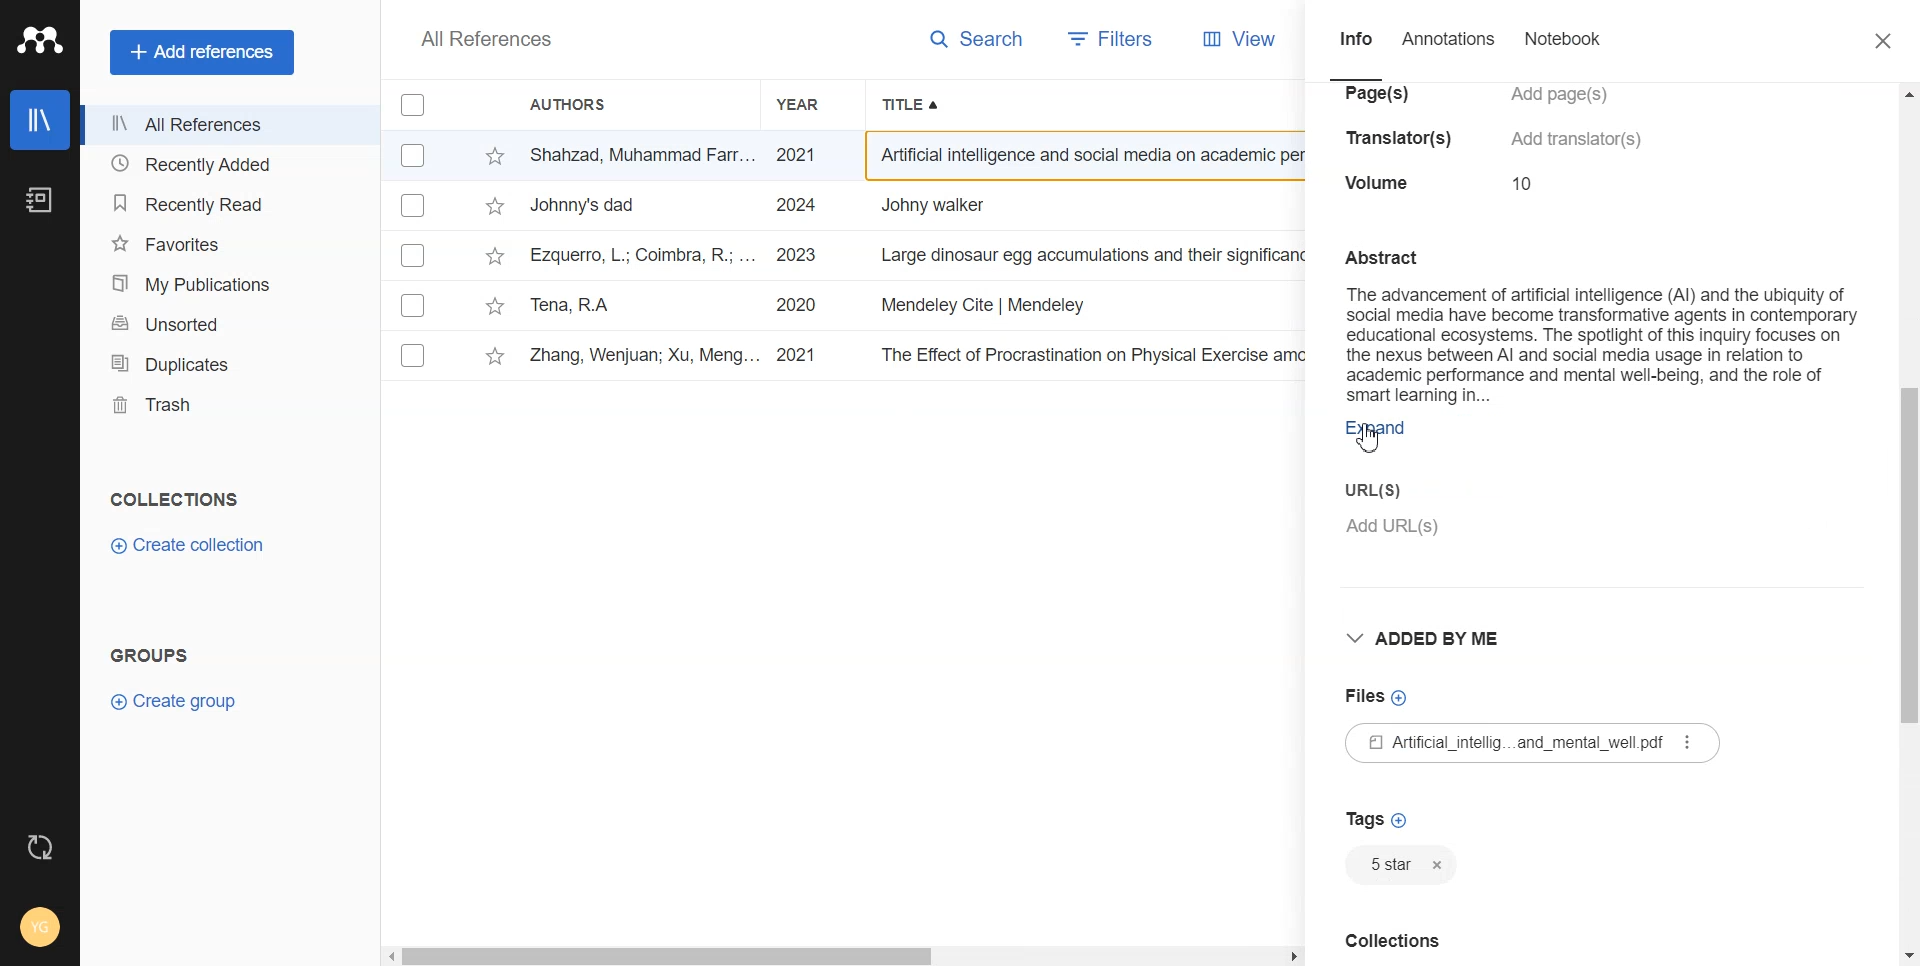  Describe the element at coordinates (39, 926) in the screenshot. I see `Account` at that location.